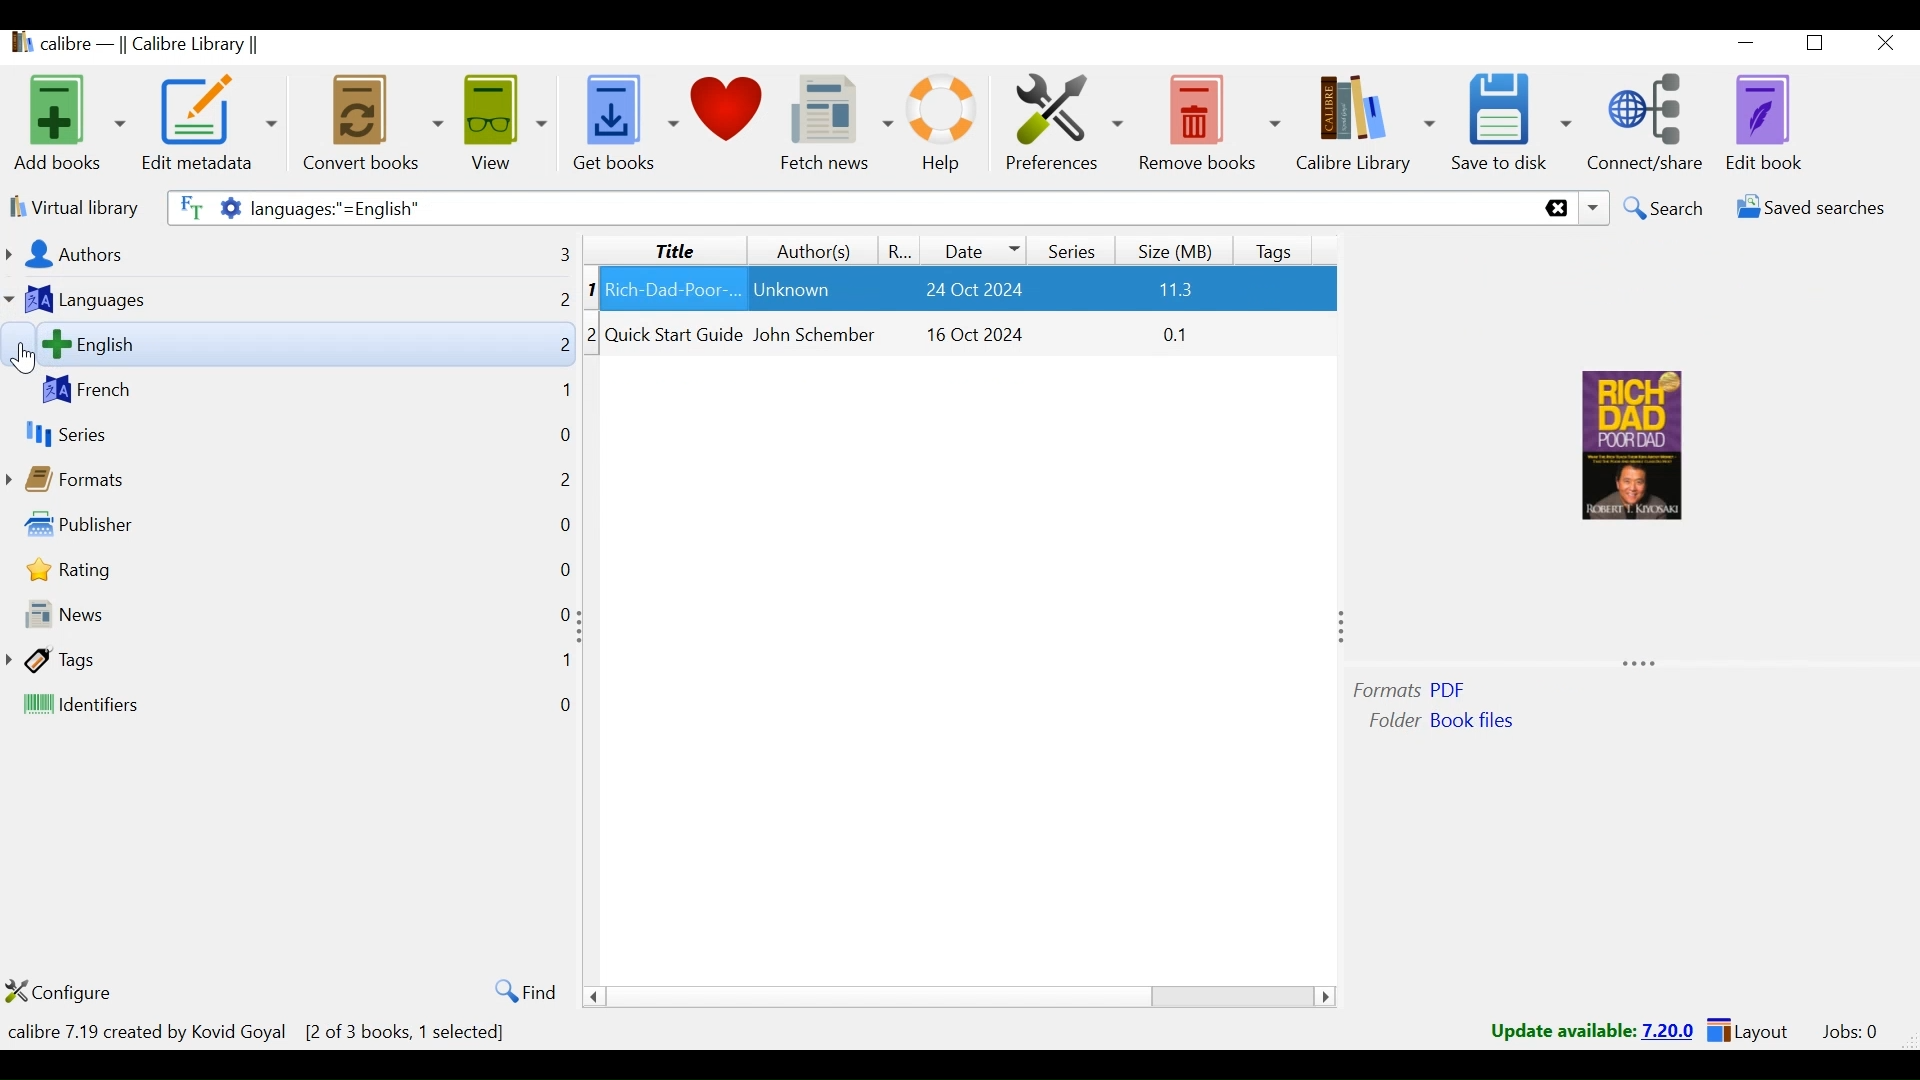 The width and height of the screenshot is (1920, 1080). I want to click on update available, so click(1562, 1031).